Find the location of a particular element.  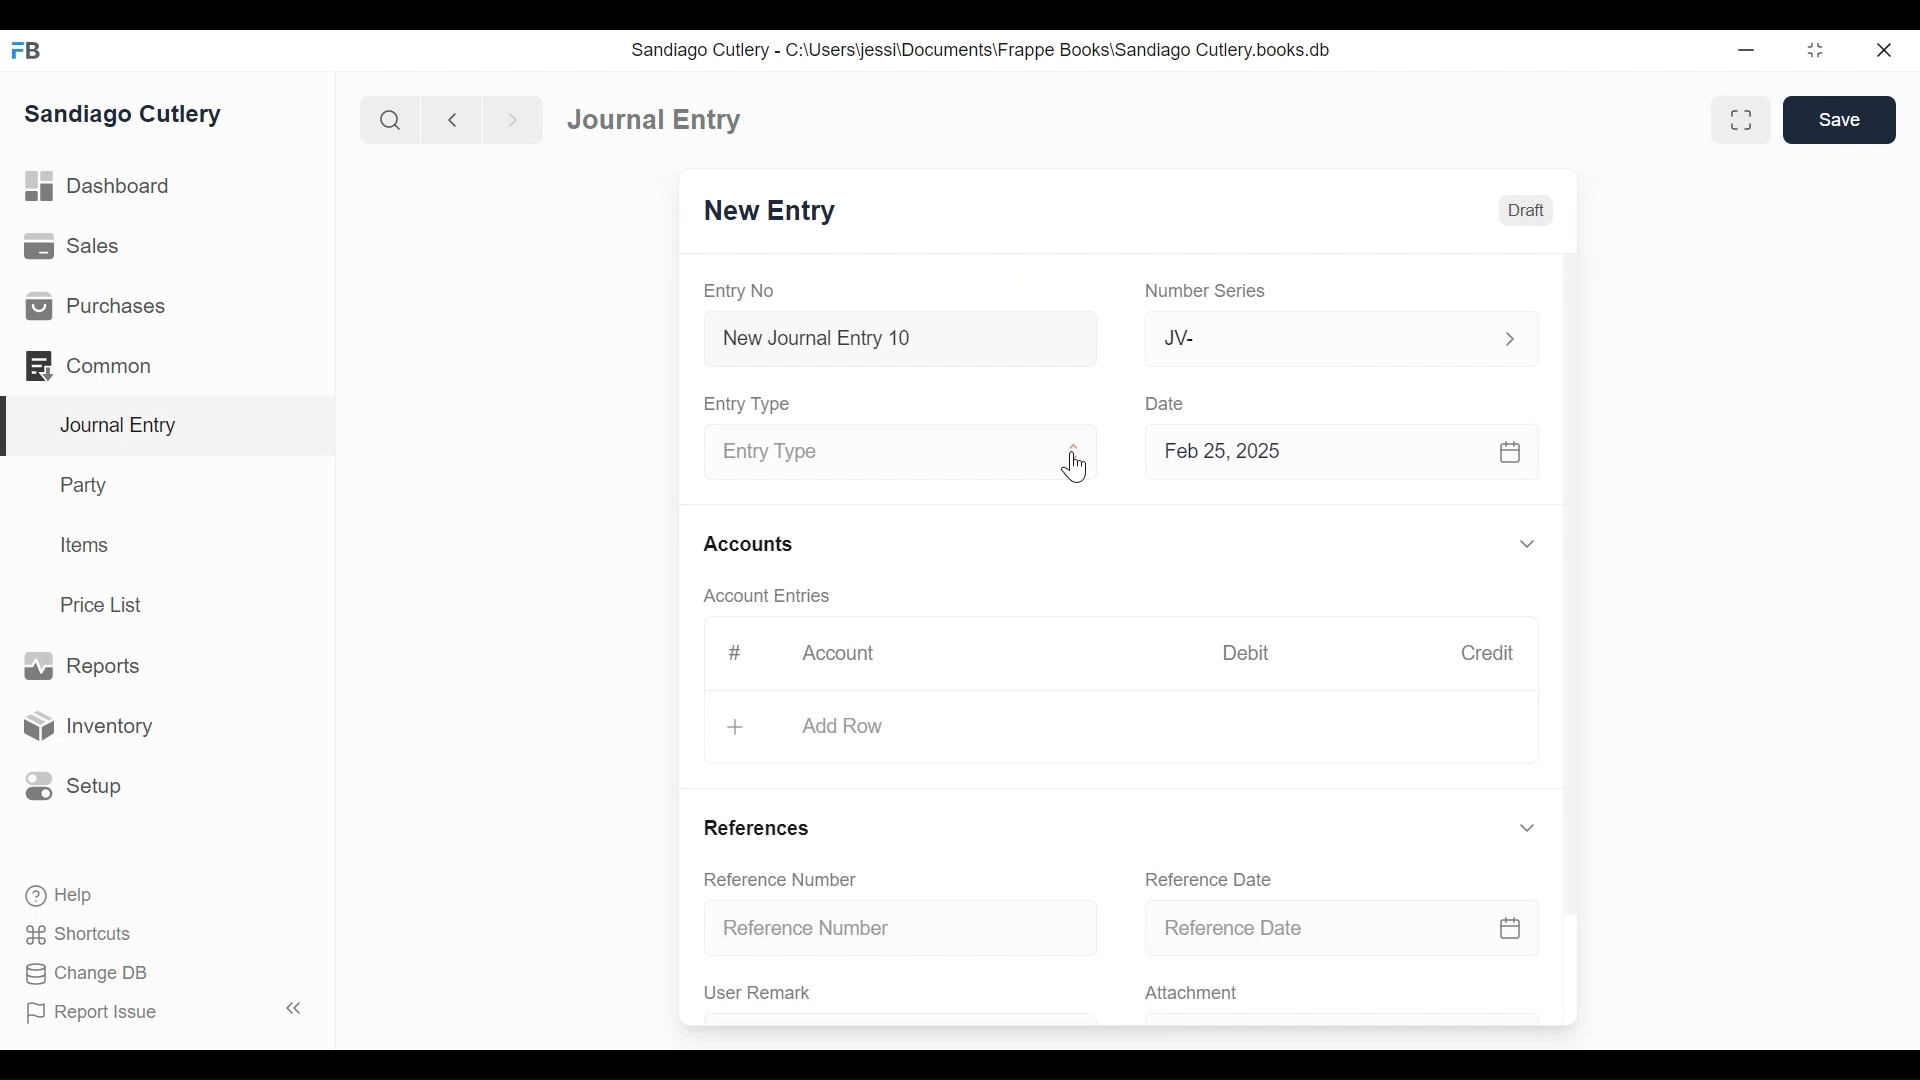

# is located at coordinates (739, 651).